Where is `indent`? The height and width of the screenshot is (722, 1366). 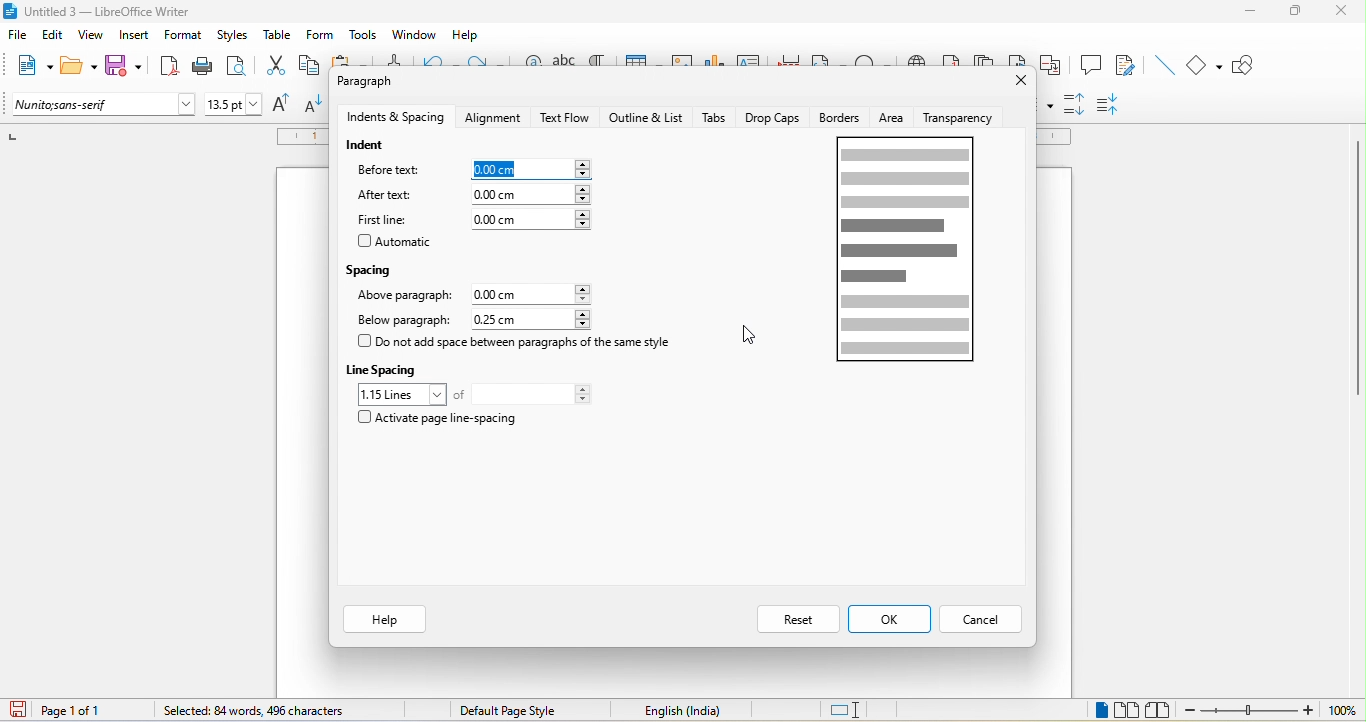 indent is located at coordinates (371, 147).